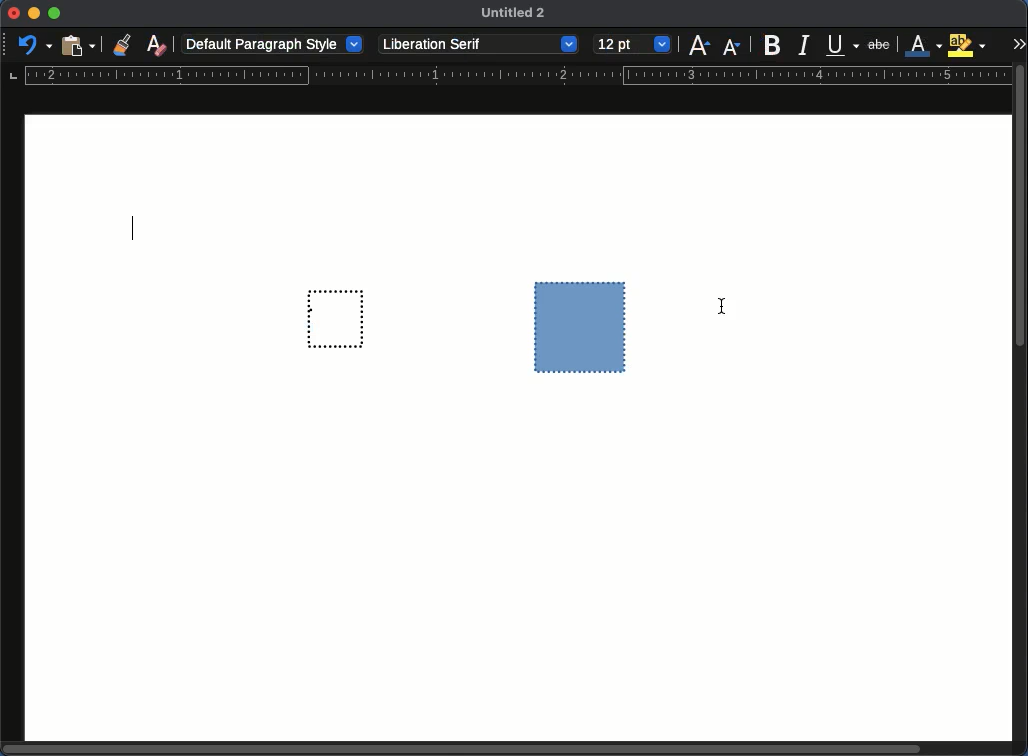 The image size is (1028, 756). I want to click on Liberation serif - font, so click(478, 45).